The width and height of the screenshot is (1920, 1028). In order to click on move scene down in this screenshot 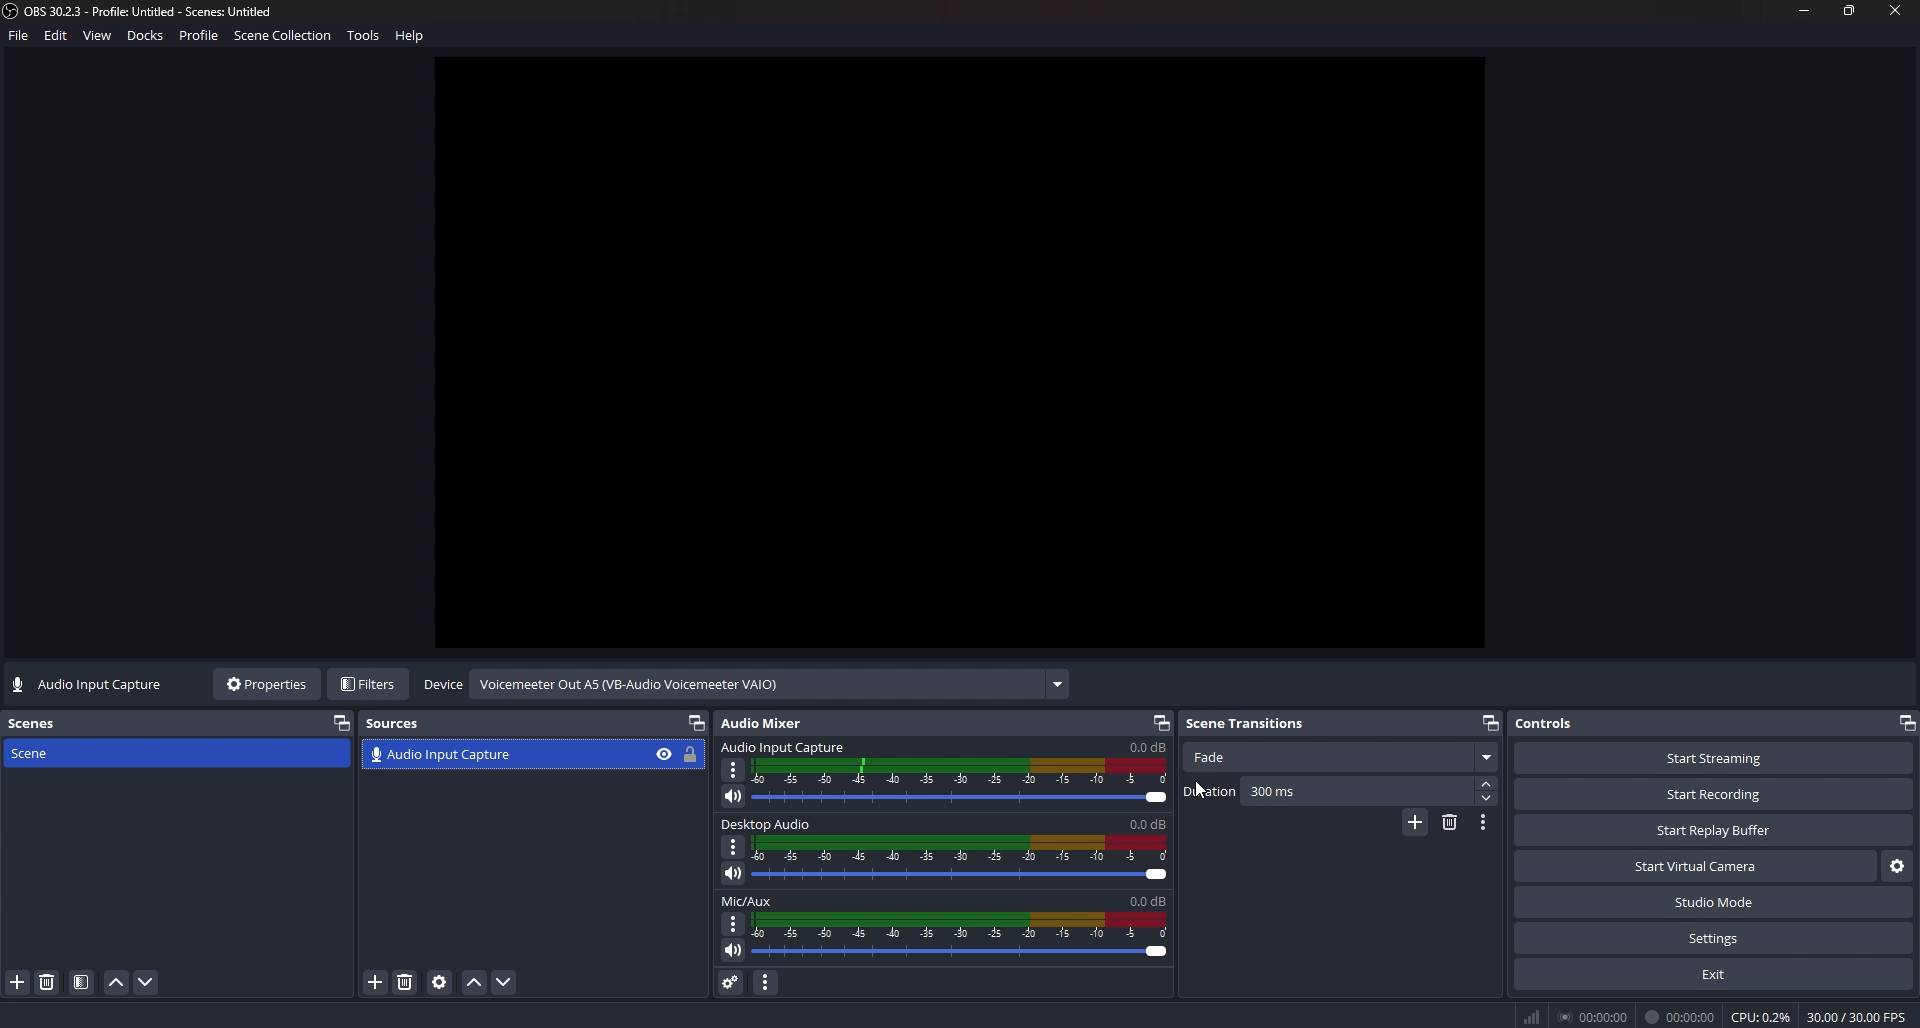, I will do `click(148, 982)`.